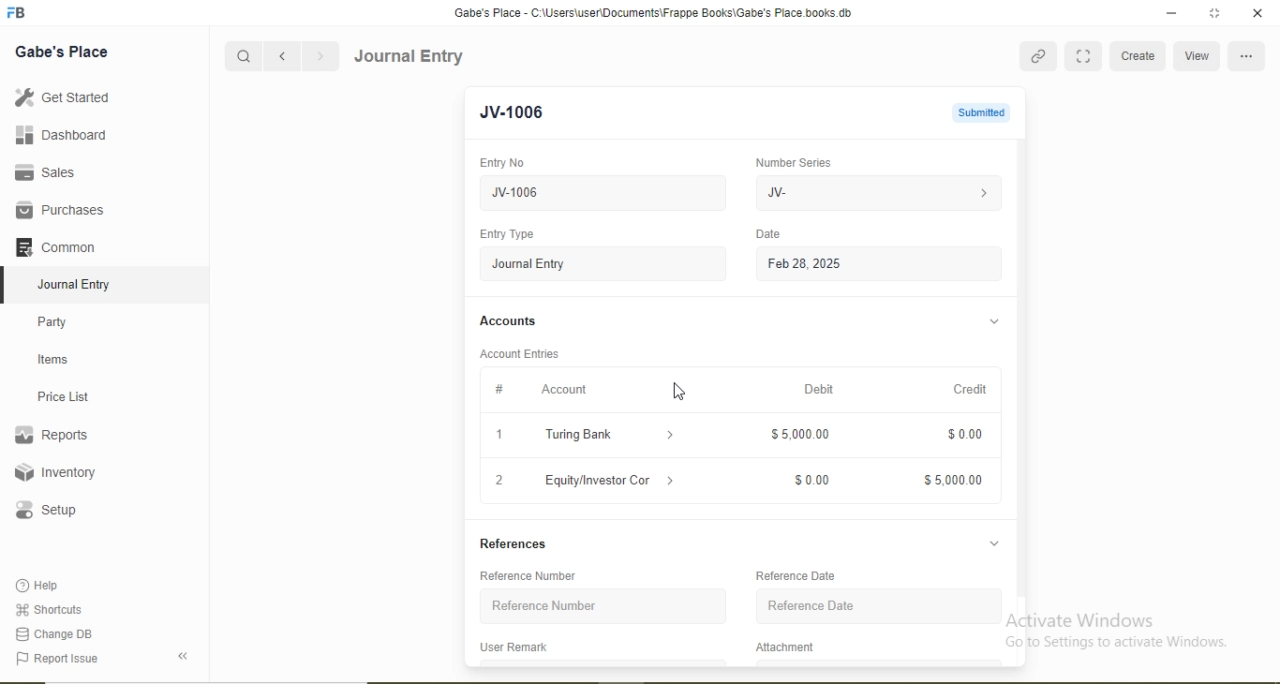 The image size is (1280, 684). I want to click on User Remark, so click(512, 647).